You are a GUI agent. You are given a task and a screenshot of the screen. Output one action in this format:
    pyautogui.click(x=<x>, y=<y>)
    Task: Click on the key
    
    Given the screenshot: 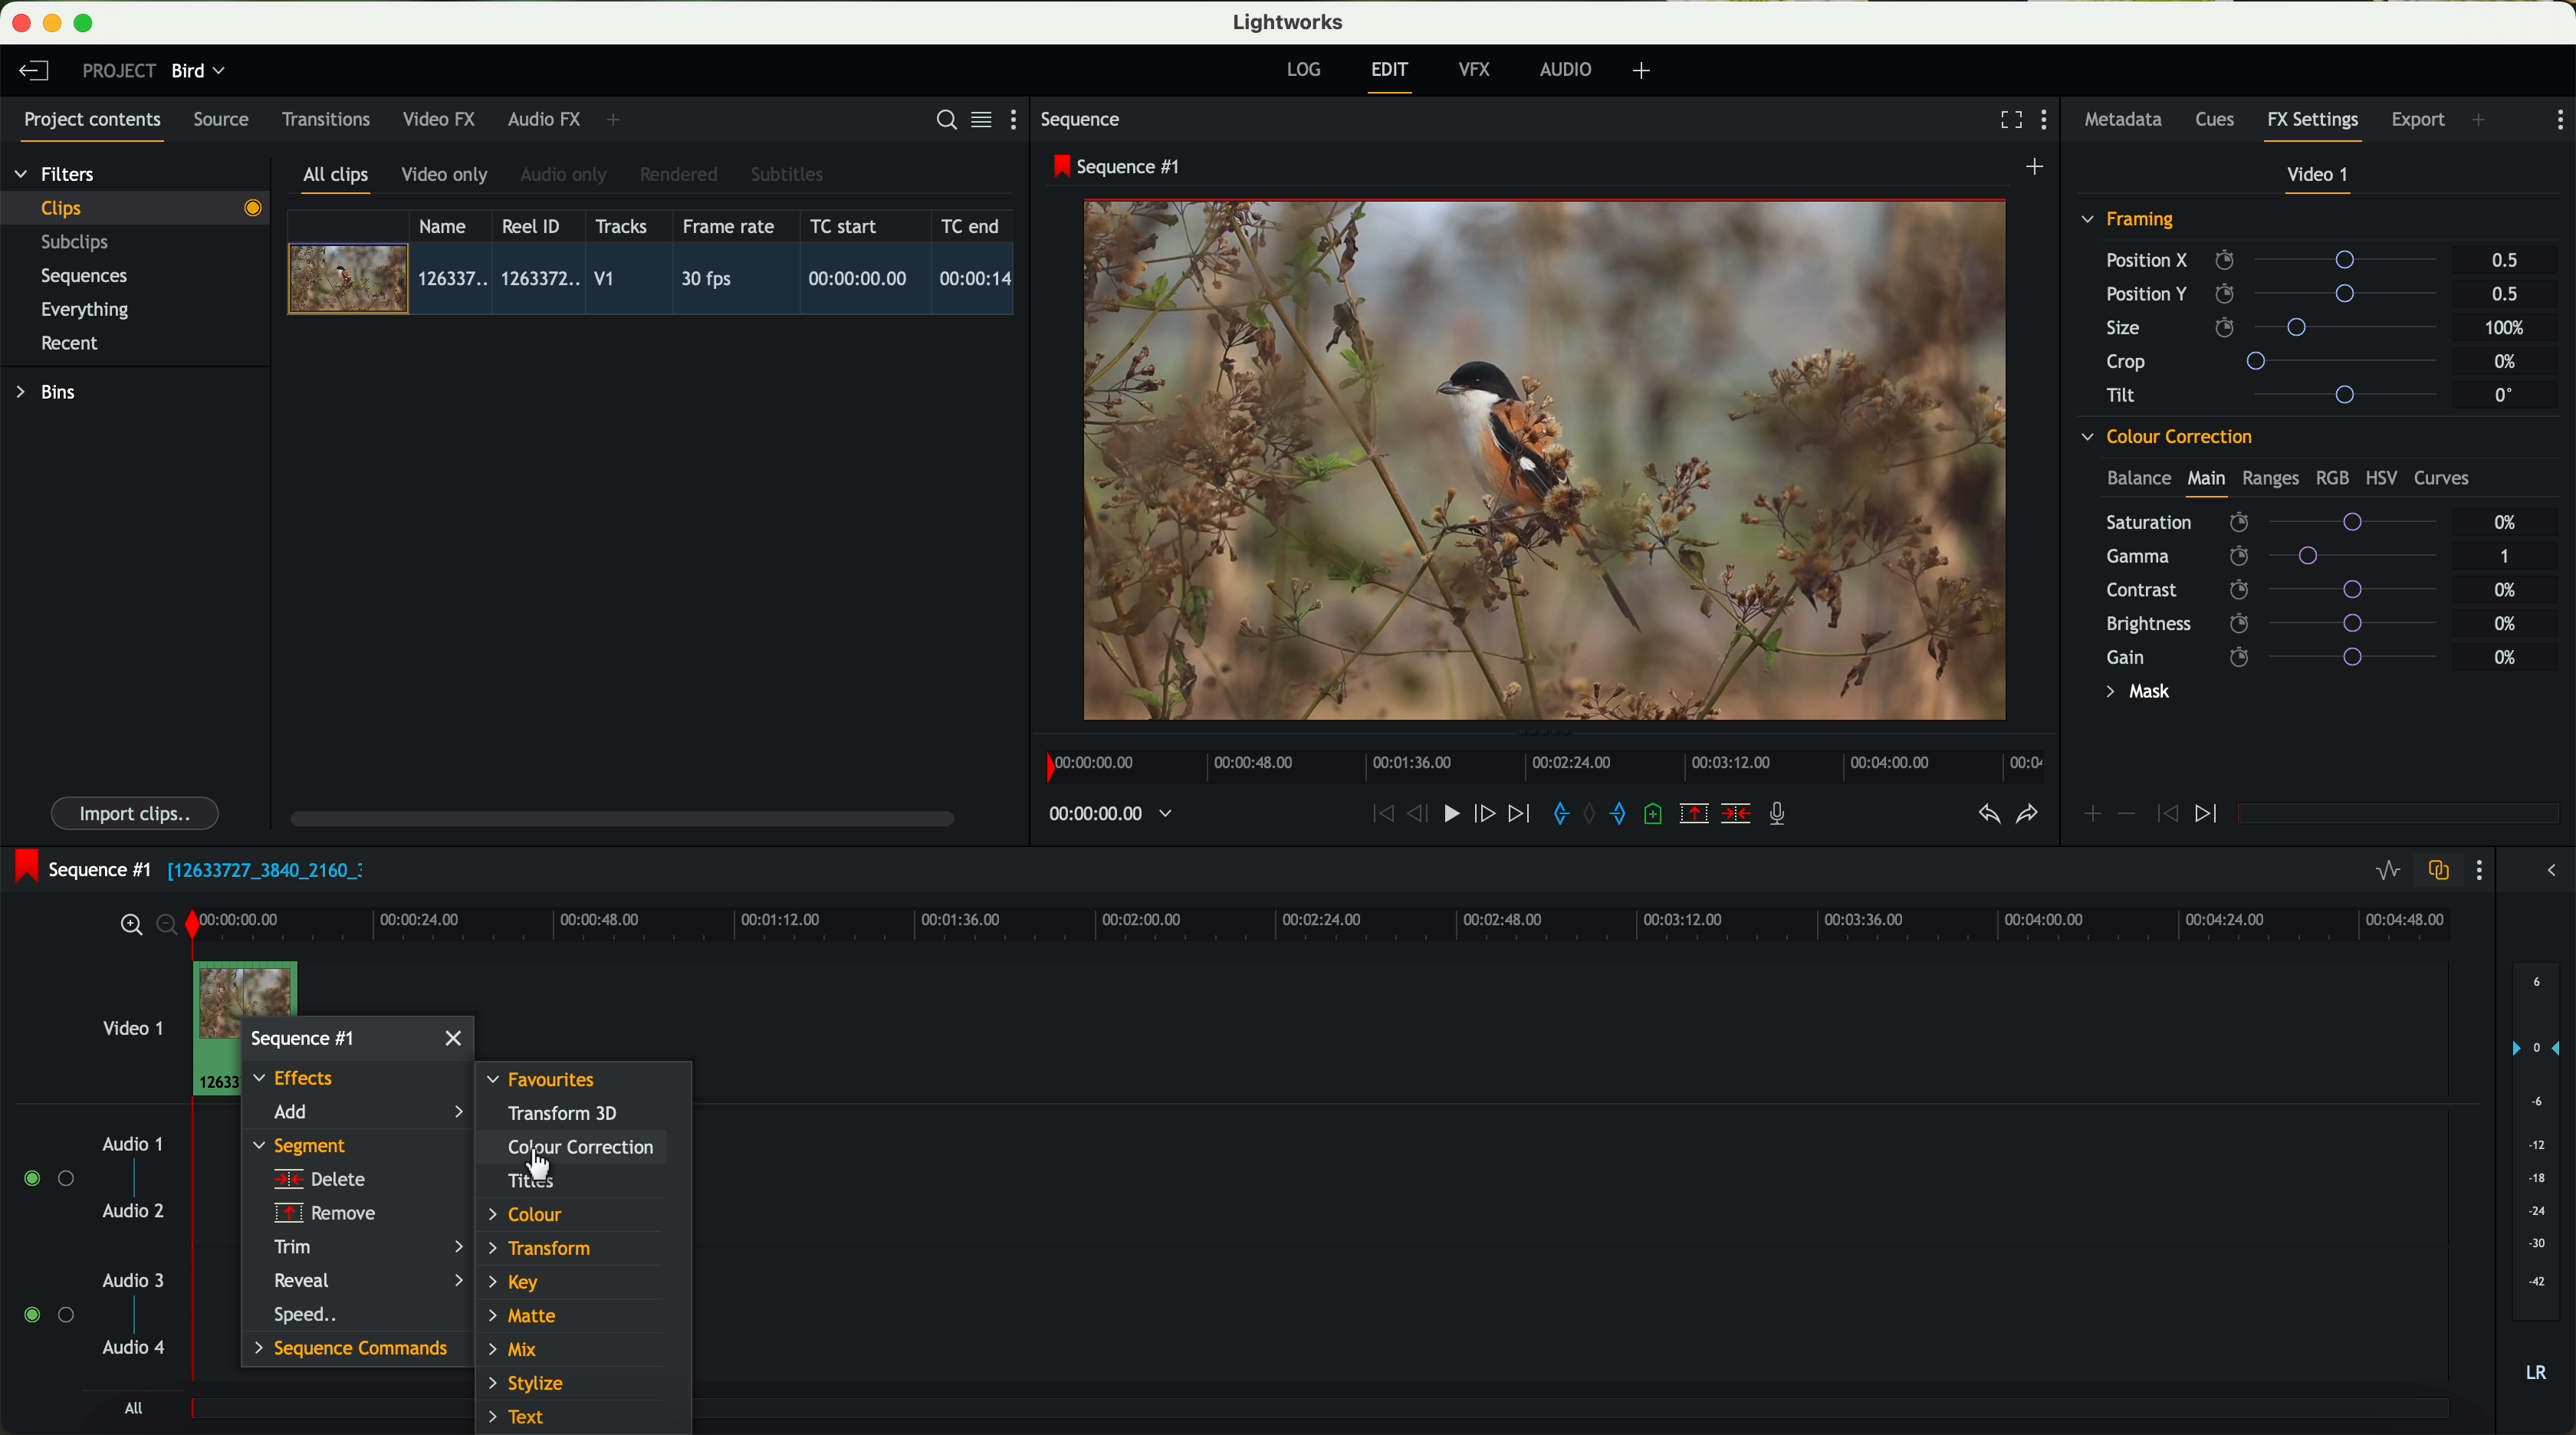 What is the action you would take?
    pyautogui.click(x=517, y=1283)
    